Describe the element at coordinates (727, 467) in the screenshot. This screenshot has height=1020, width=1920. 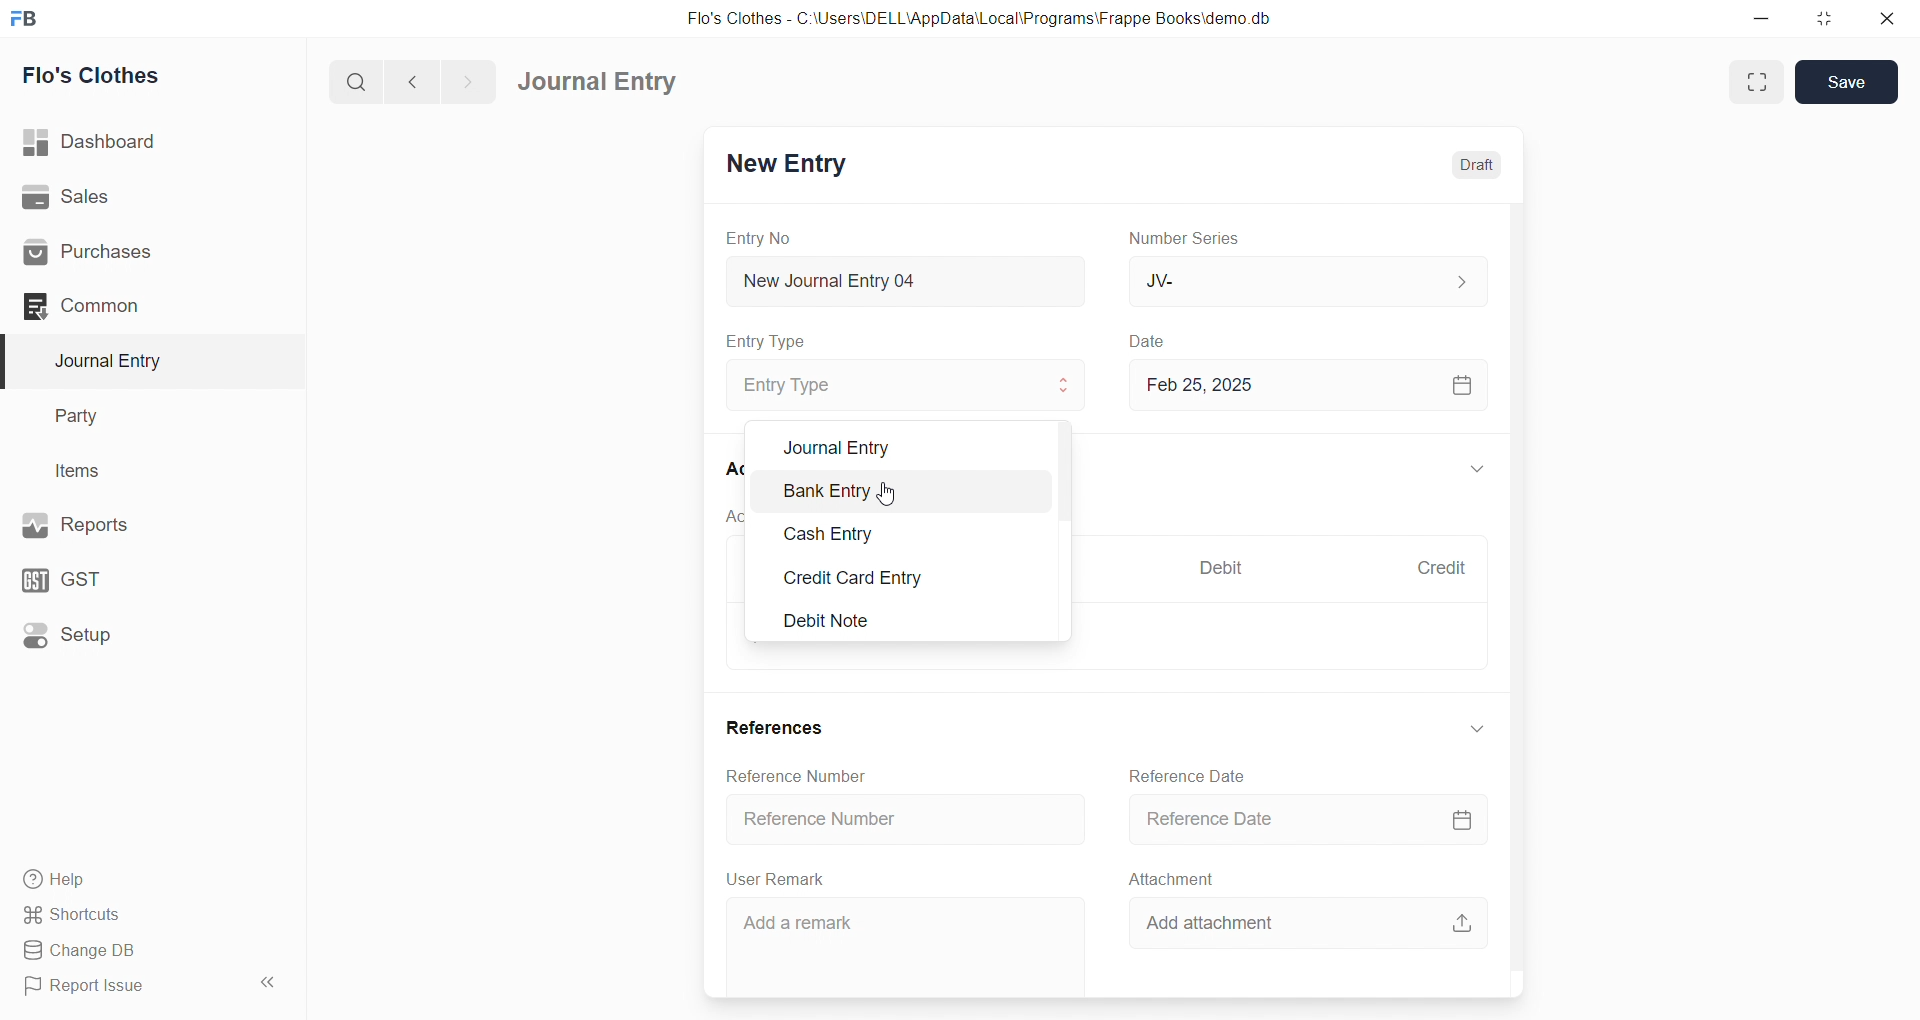
I see `Accounts` at that location.